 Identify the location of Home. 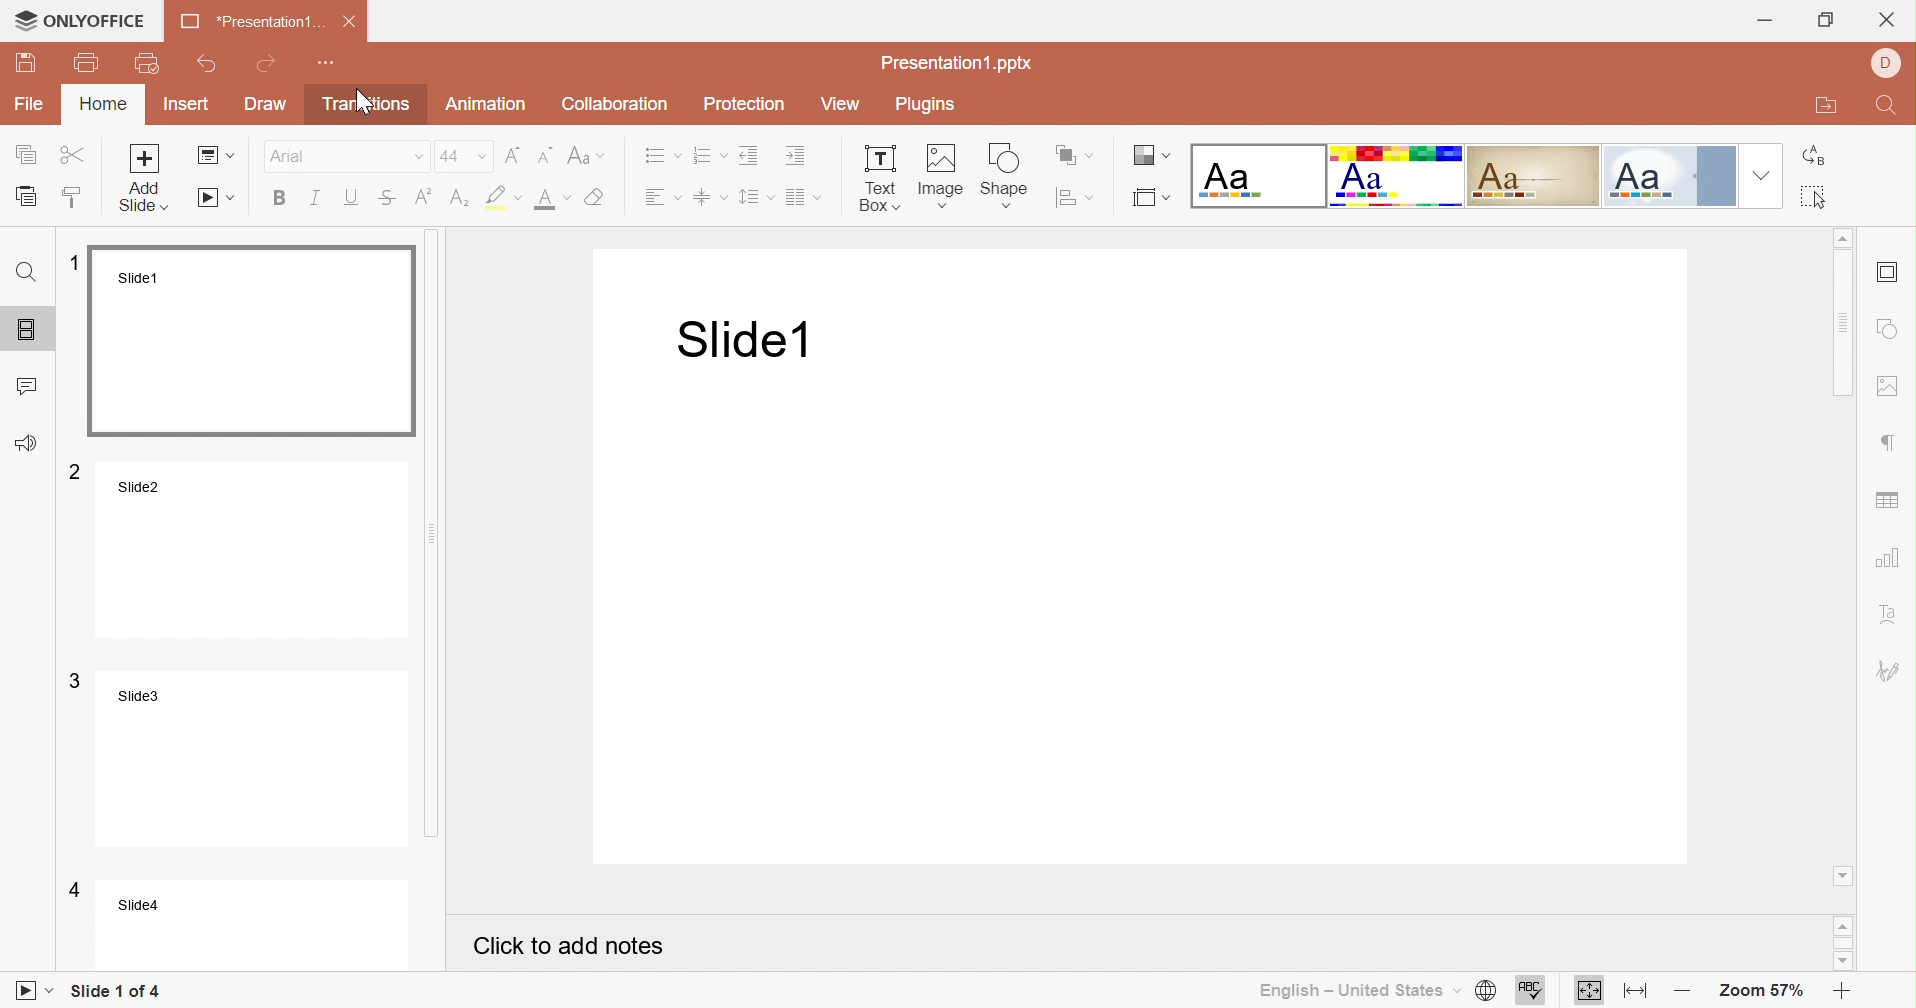
(103, 103).